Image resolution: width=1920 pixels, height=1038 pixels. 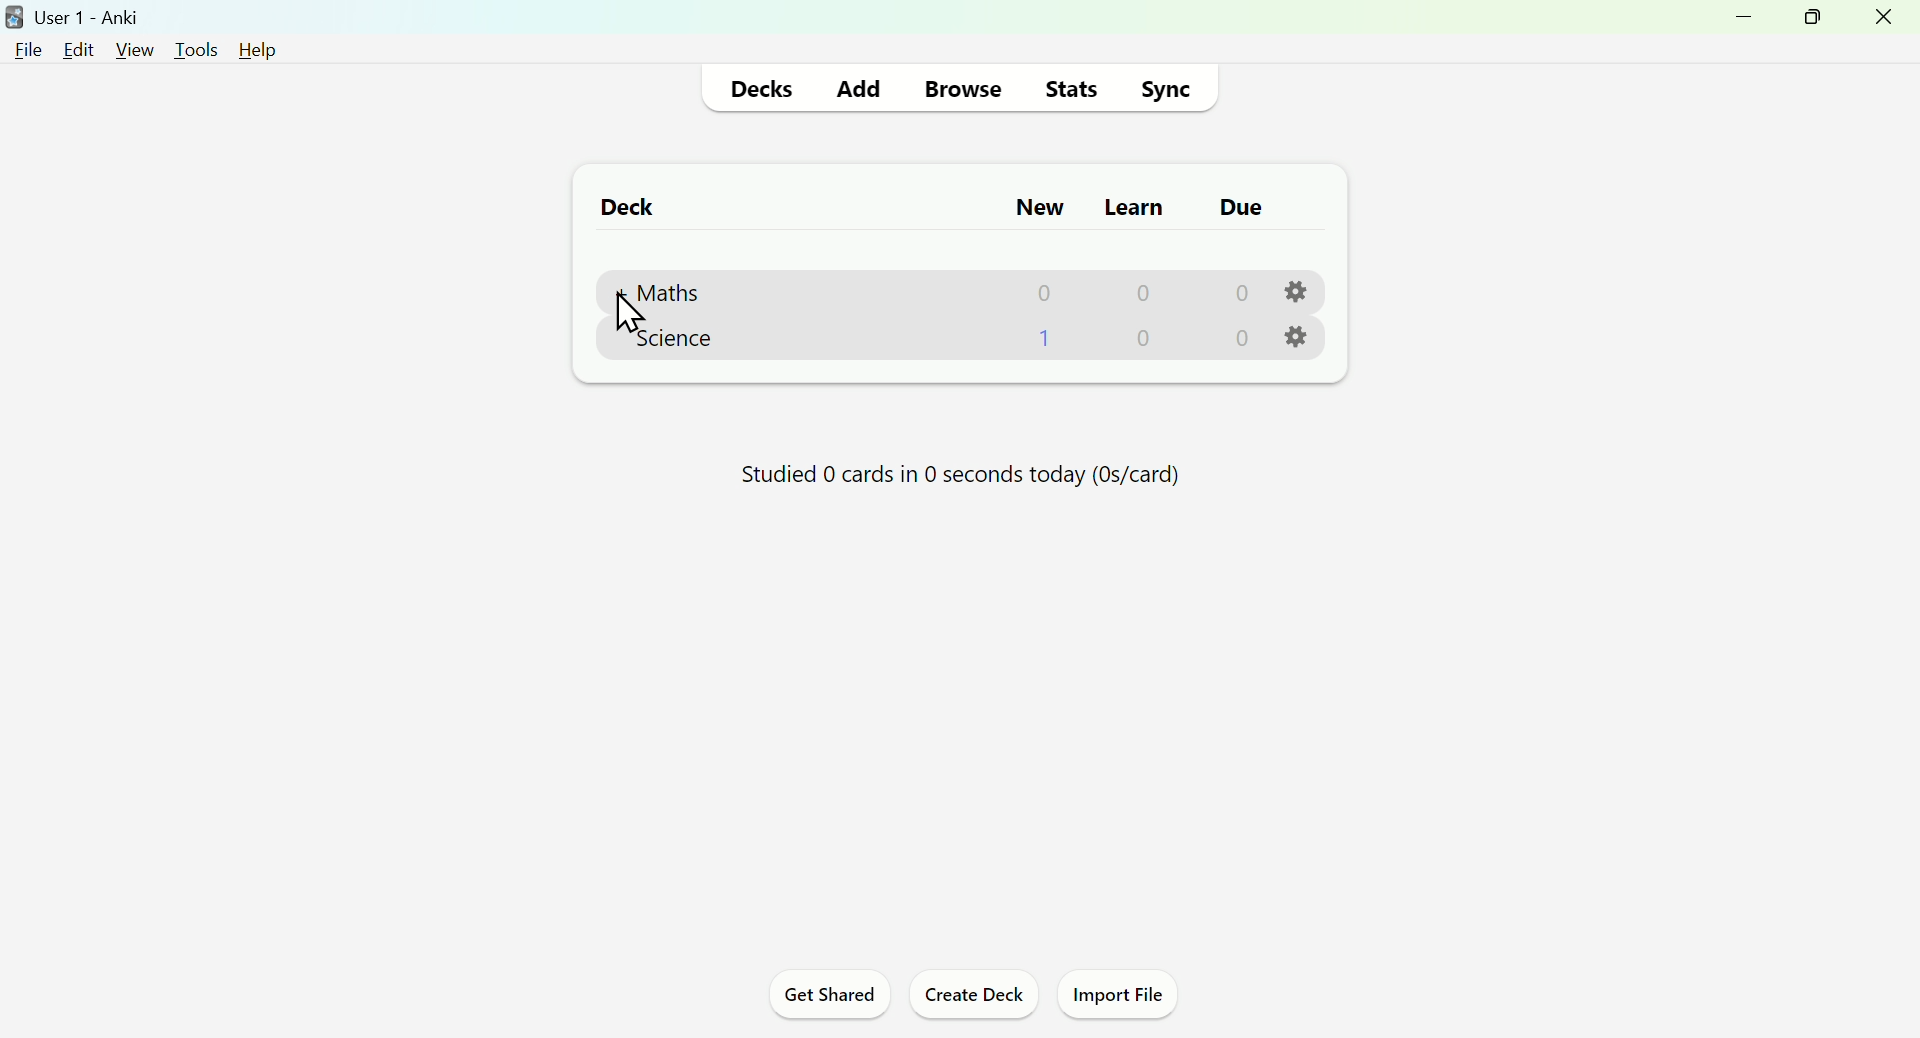 What do you see at coordinates (1240, 292) in the screenshot?
I see `0` at bounding box center [1240, 292].